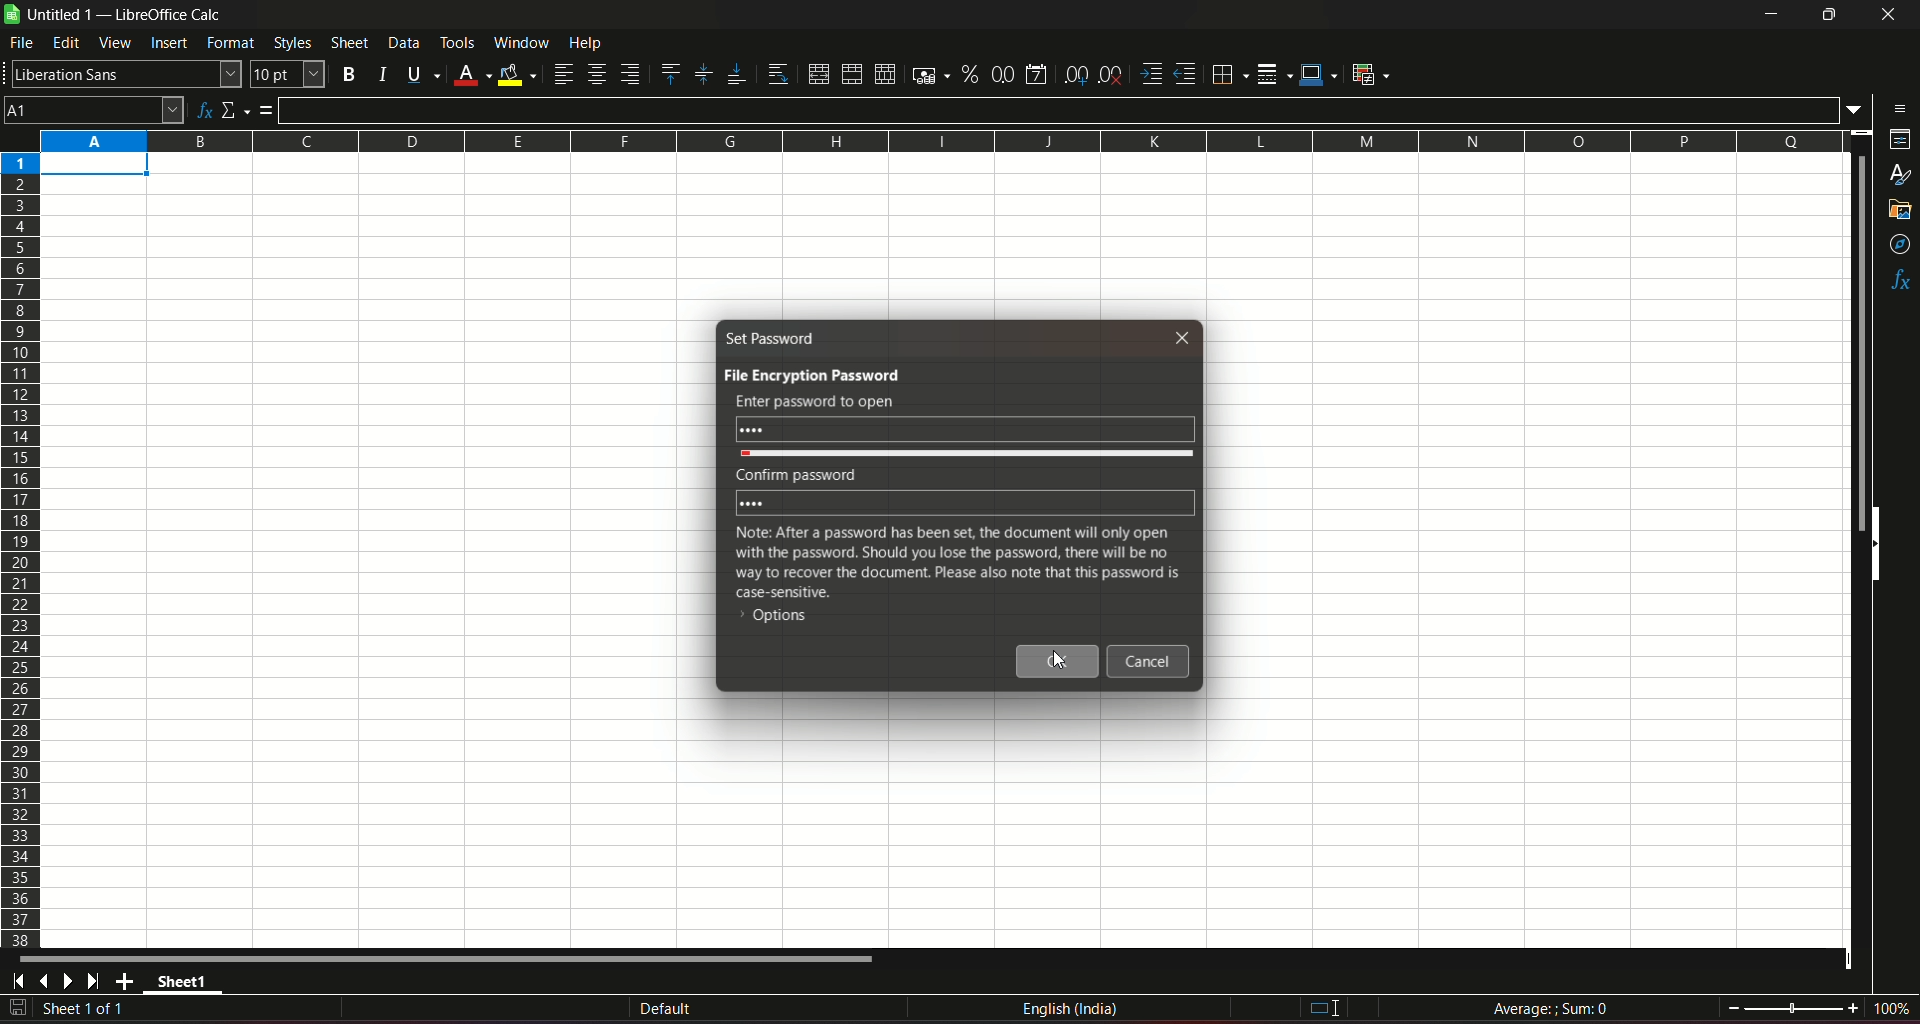 The height and width of the screenshot is (1024, 1920). Describe the element at coordinates (1150, 663) in the screenshot. I see `cancel` at that location.